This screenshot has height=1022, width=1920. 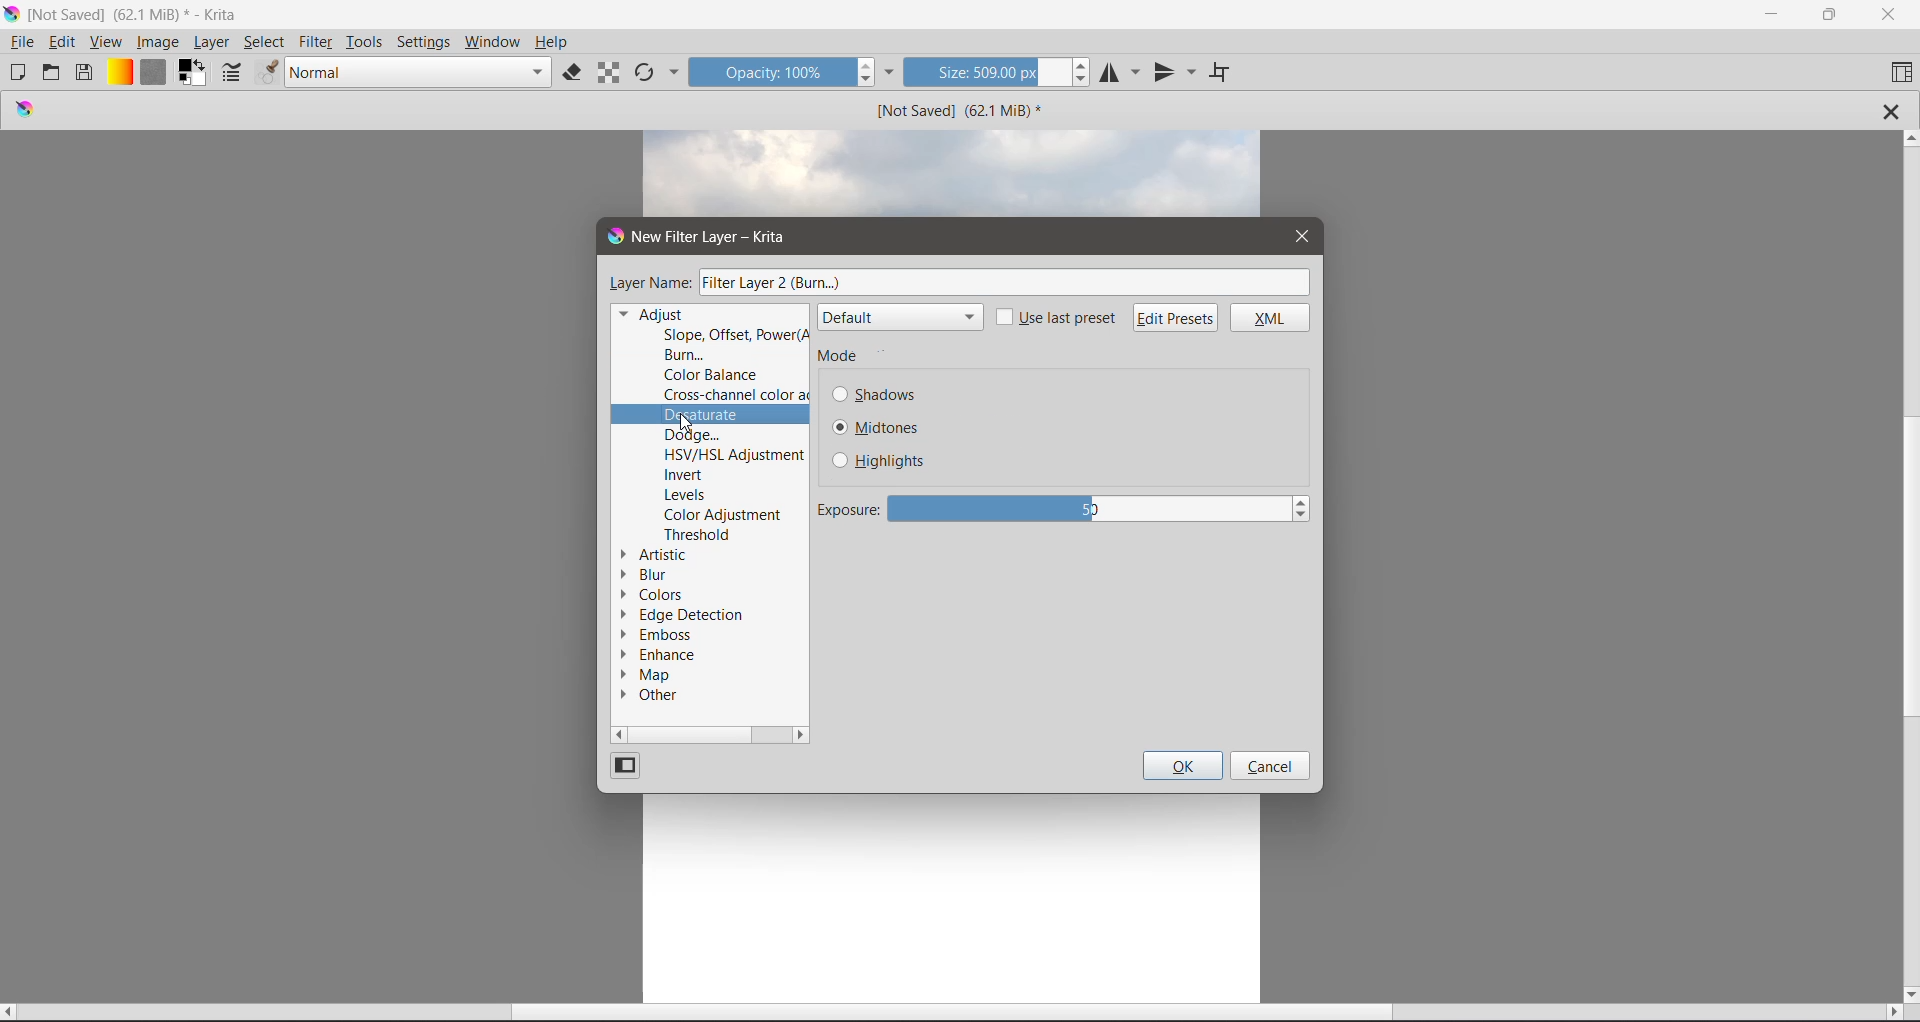 What do you see at coordinates (86, 73) in the screenshot?
I see `Save` at bounding box center [86, 73].